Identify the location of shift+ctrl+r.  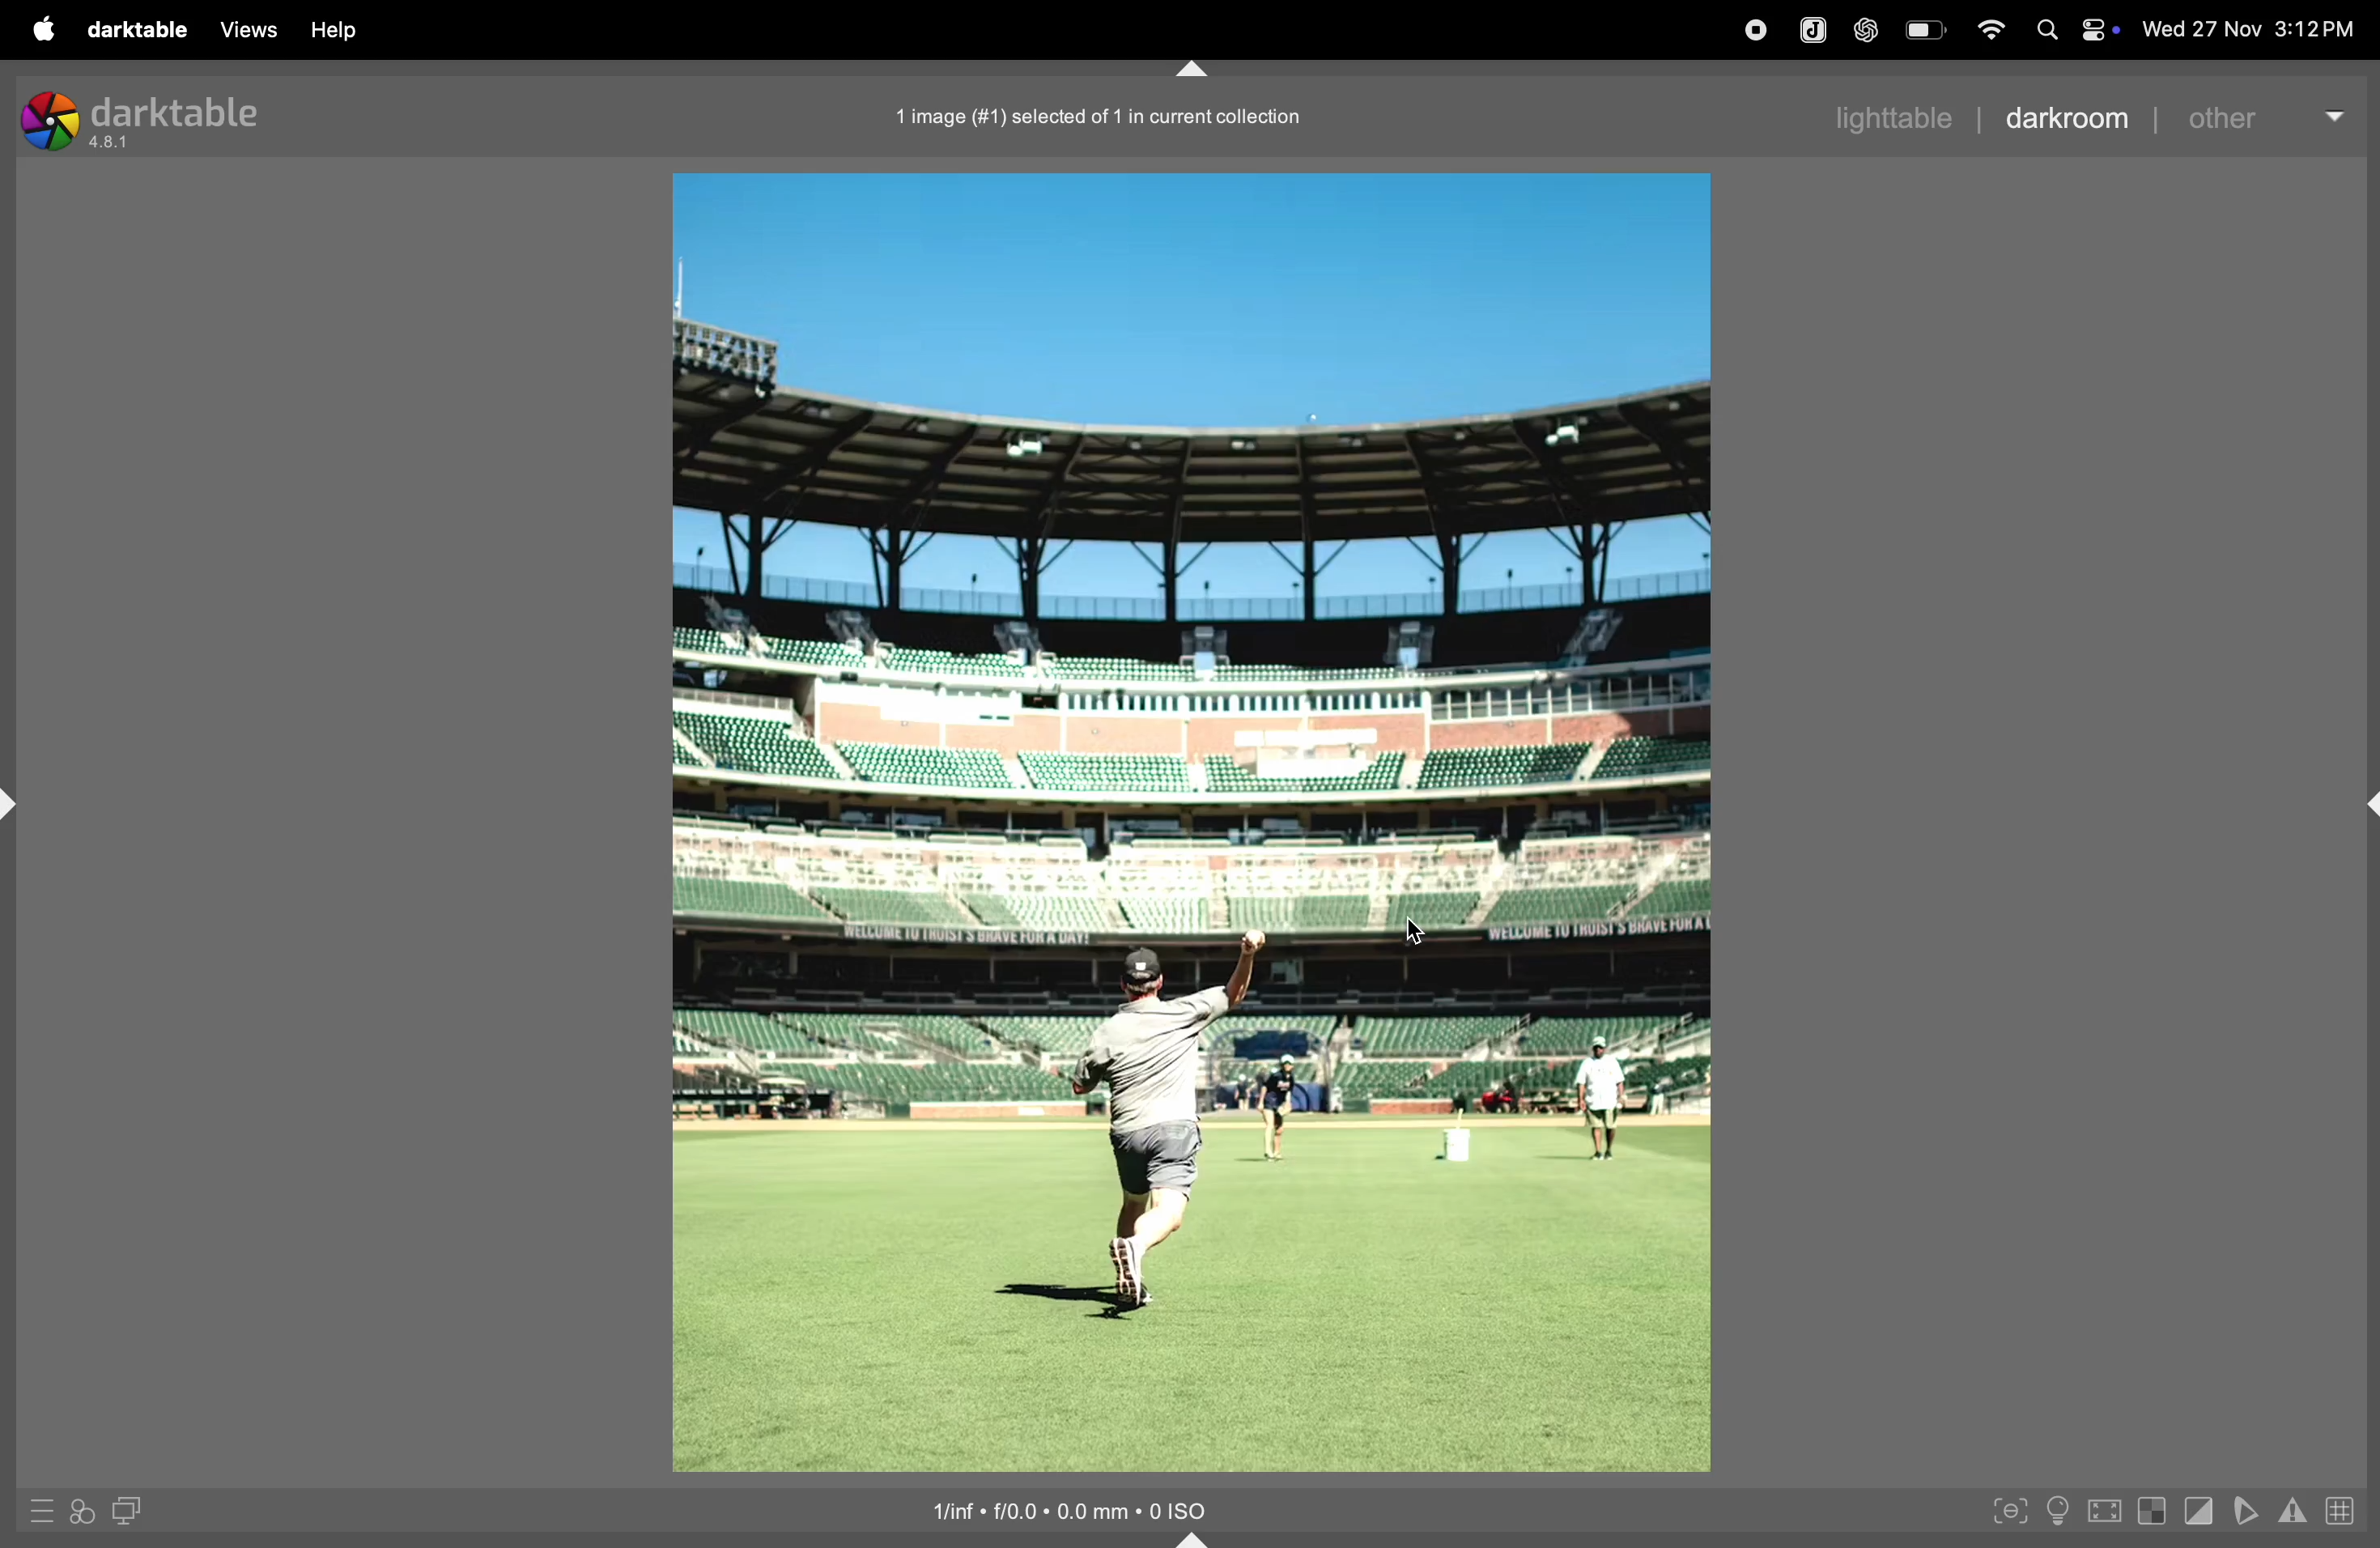
(2366, 803).